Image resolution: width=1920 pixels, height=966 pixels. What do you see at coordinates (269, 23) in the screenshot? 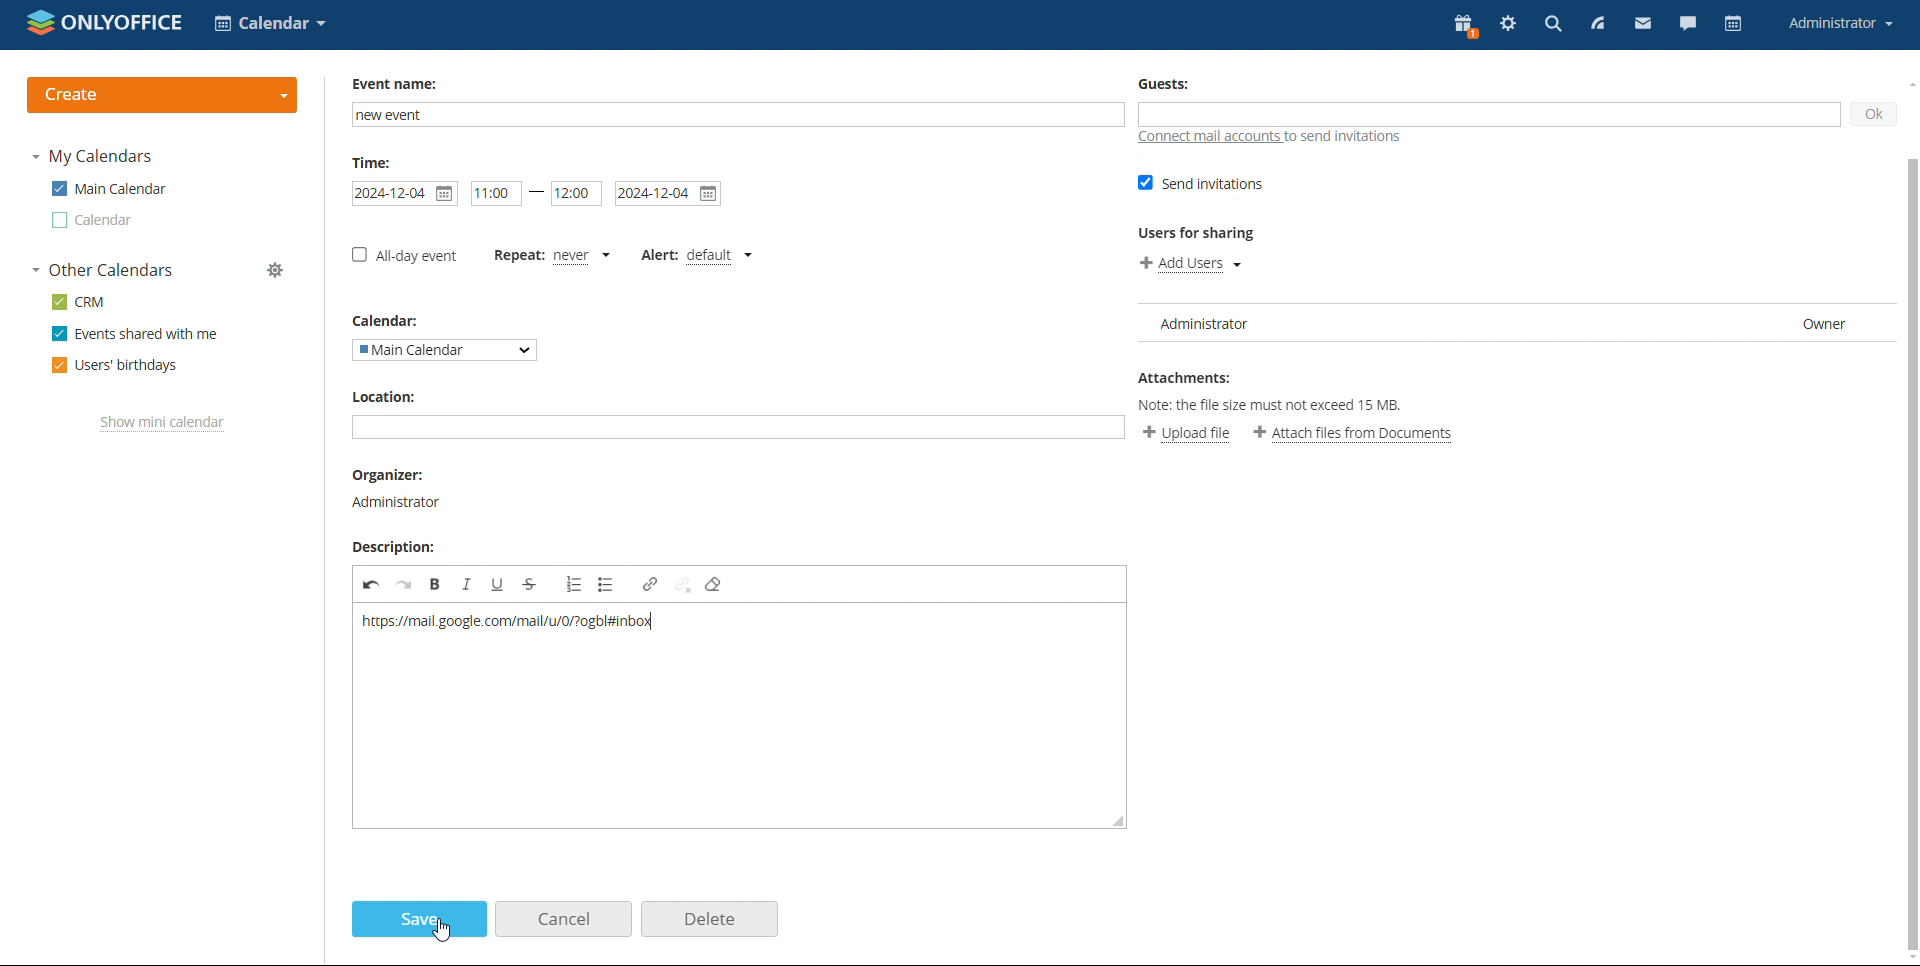
I see `select application` at bounding box center [269, 23].